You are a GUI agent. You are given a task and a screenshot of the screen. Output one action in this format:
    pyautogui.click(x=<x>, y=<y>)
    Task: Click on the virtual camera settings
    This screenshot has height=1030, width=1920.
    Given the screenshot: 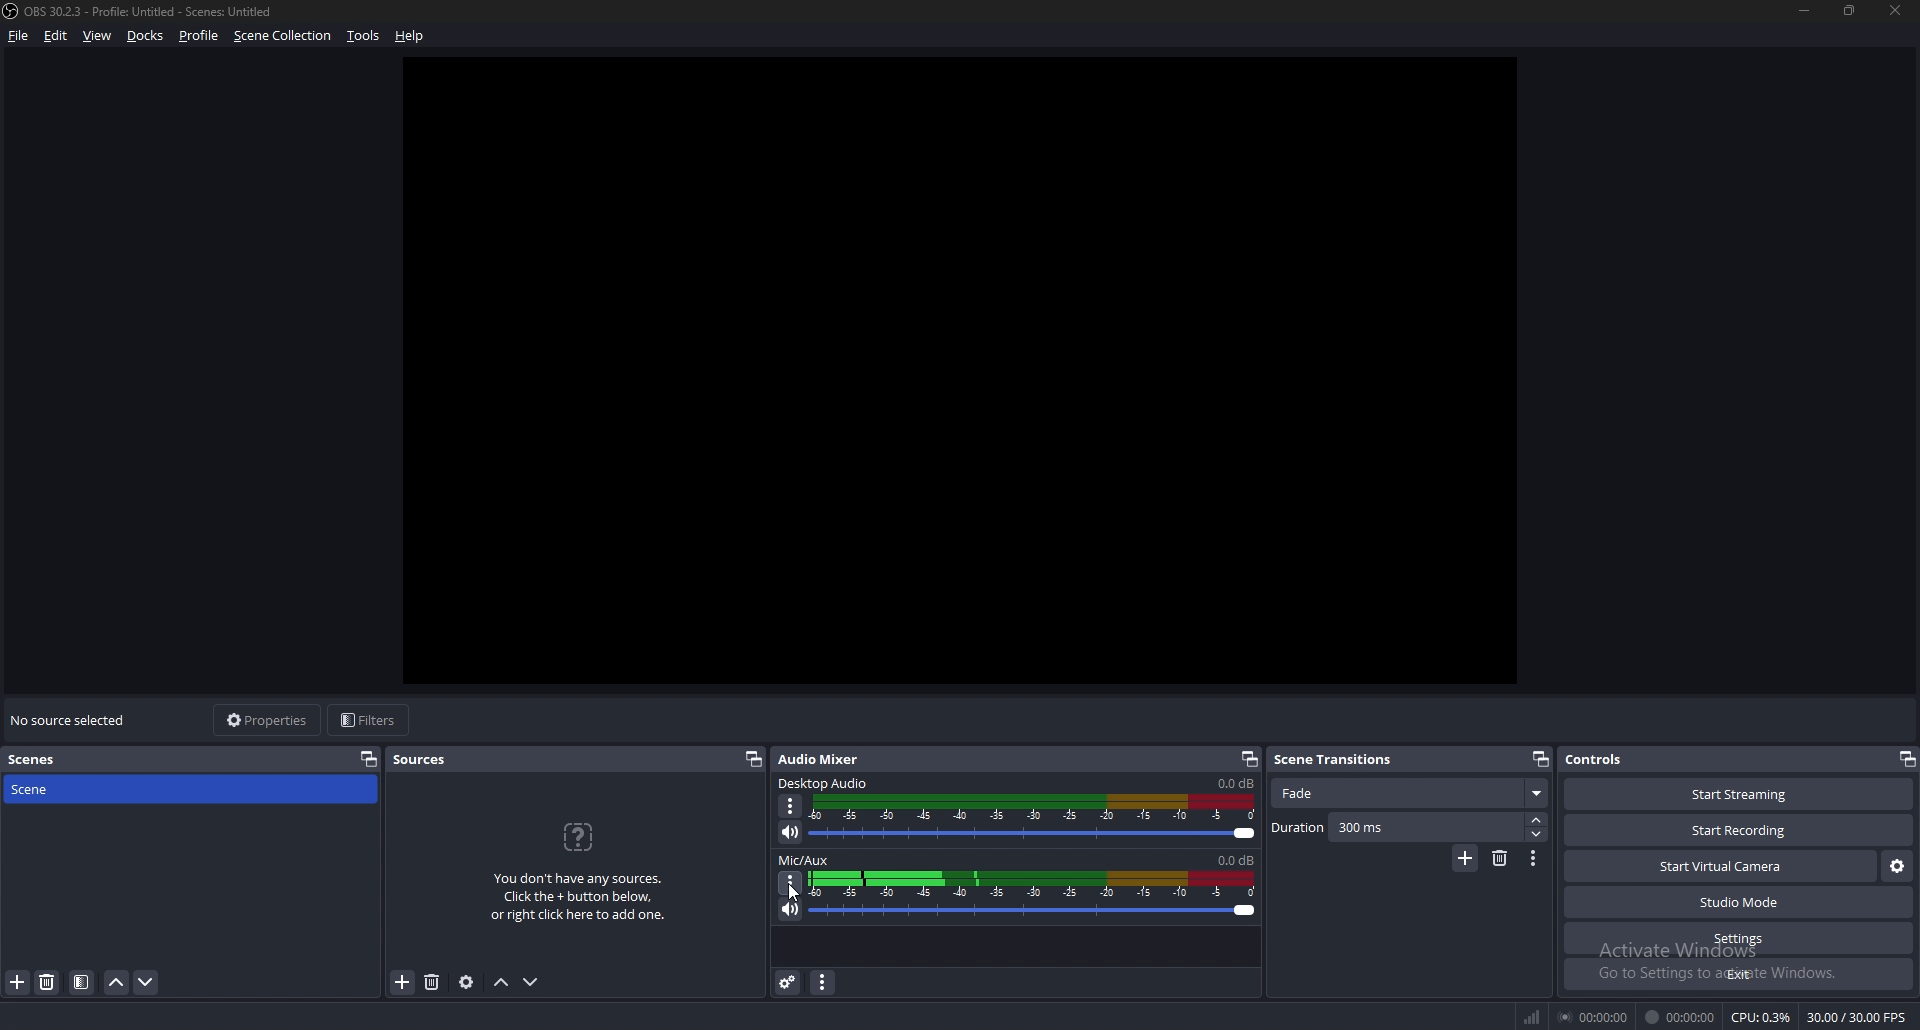 What is the action you would take?
    pyautogui.click(x=1896, y=866)
    